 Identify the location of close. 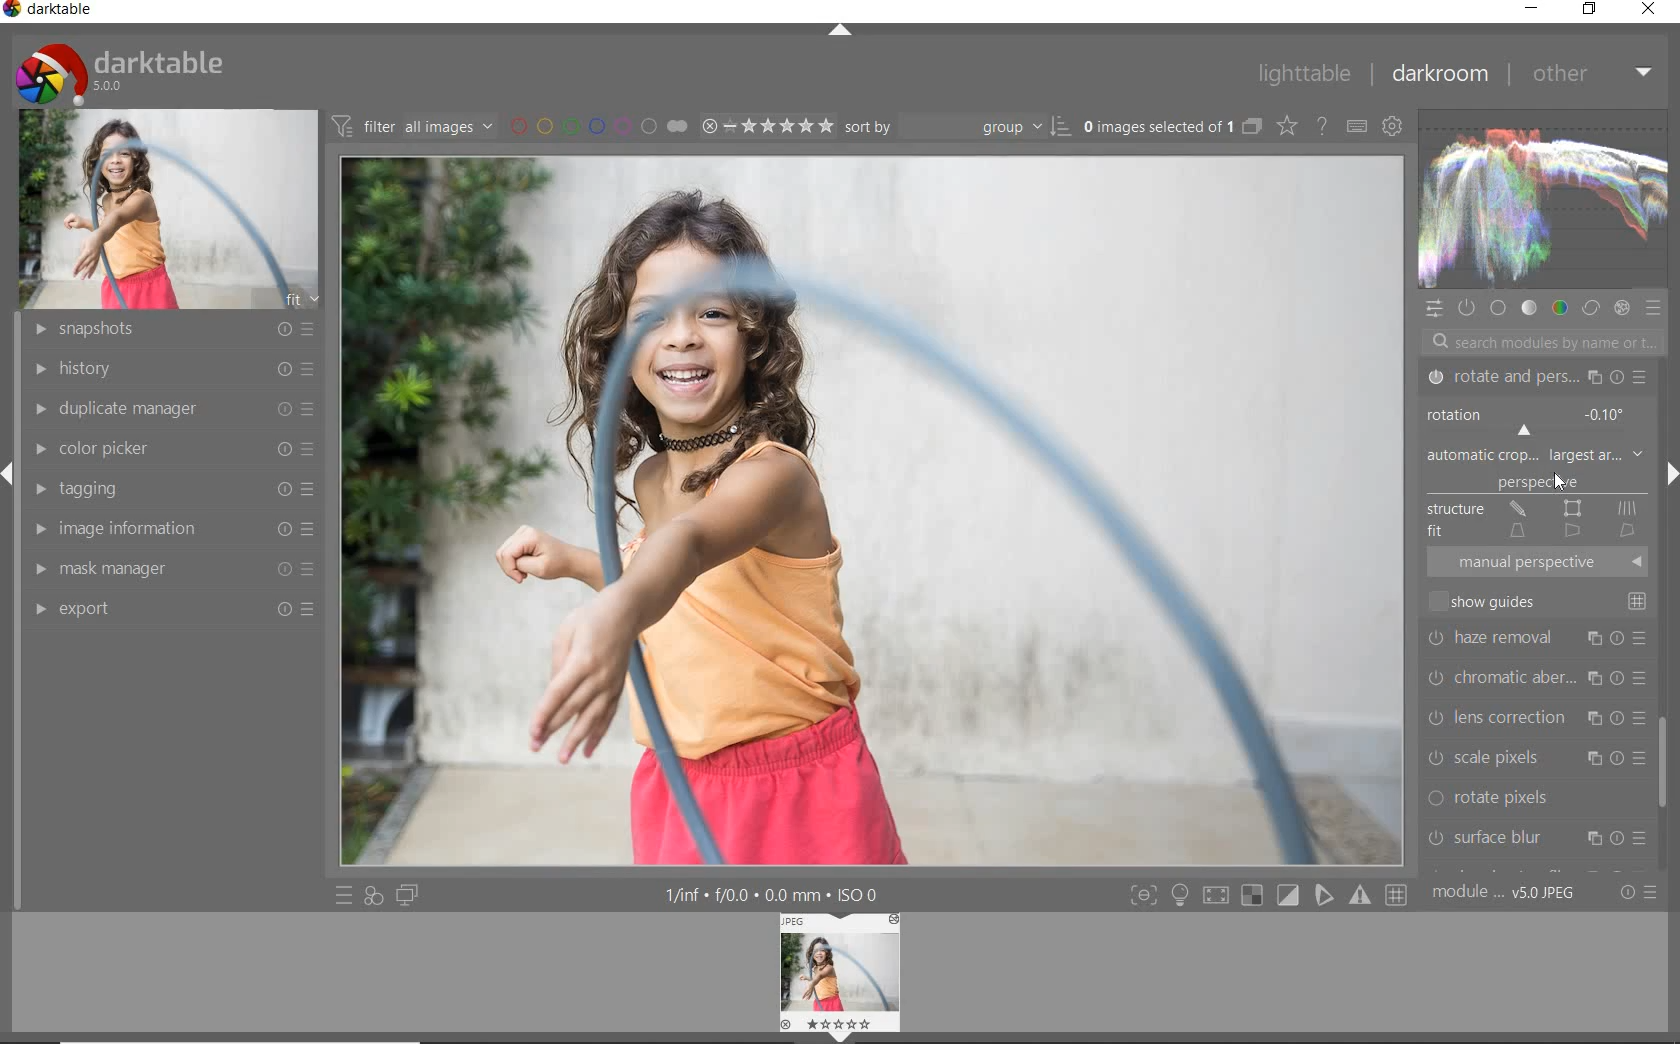
(1650, 9).